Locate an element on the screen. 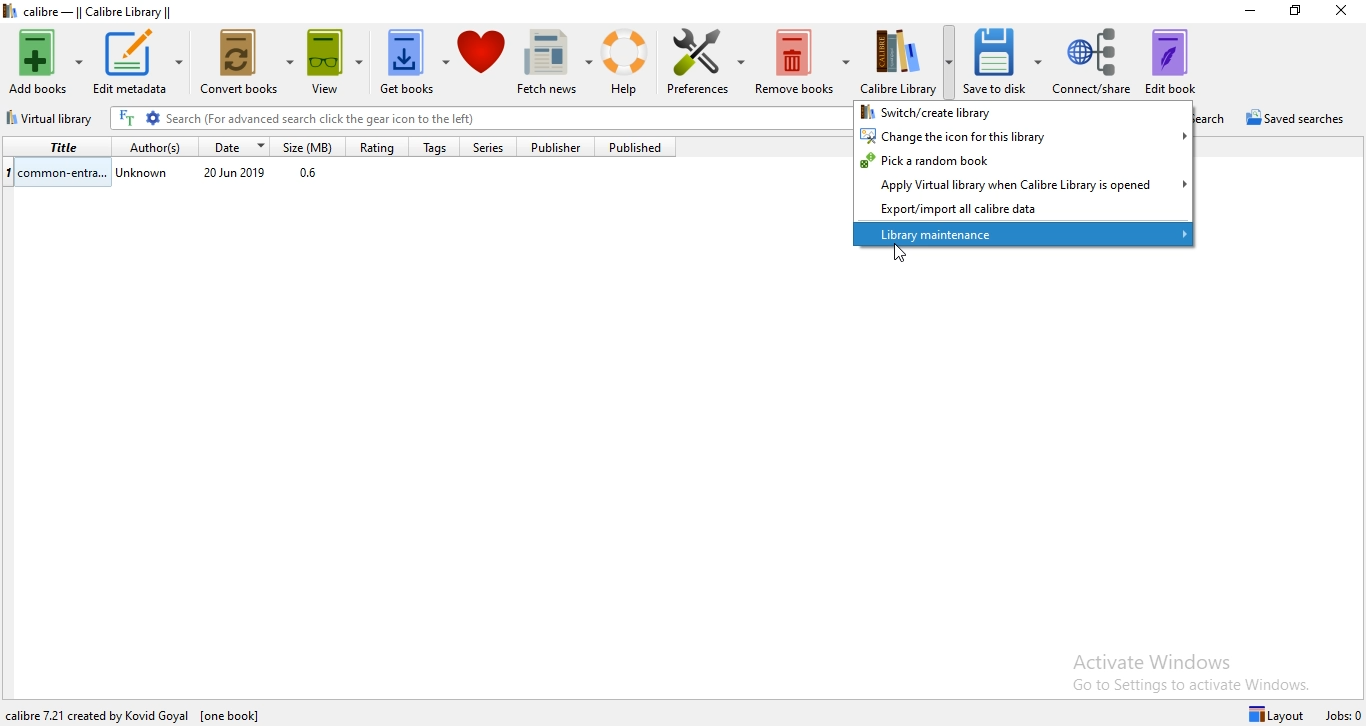 This screenshot has height=726, width=1366. Get books is located at coordinates (414, 65).